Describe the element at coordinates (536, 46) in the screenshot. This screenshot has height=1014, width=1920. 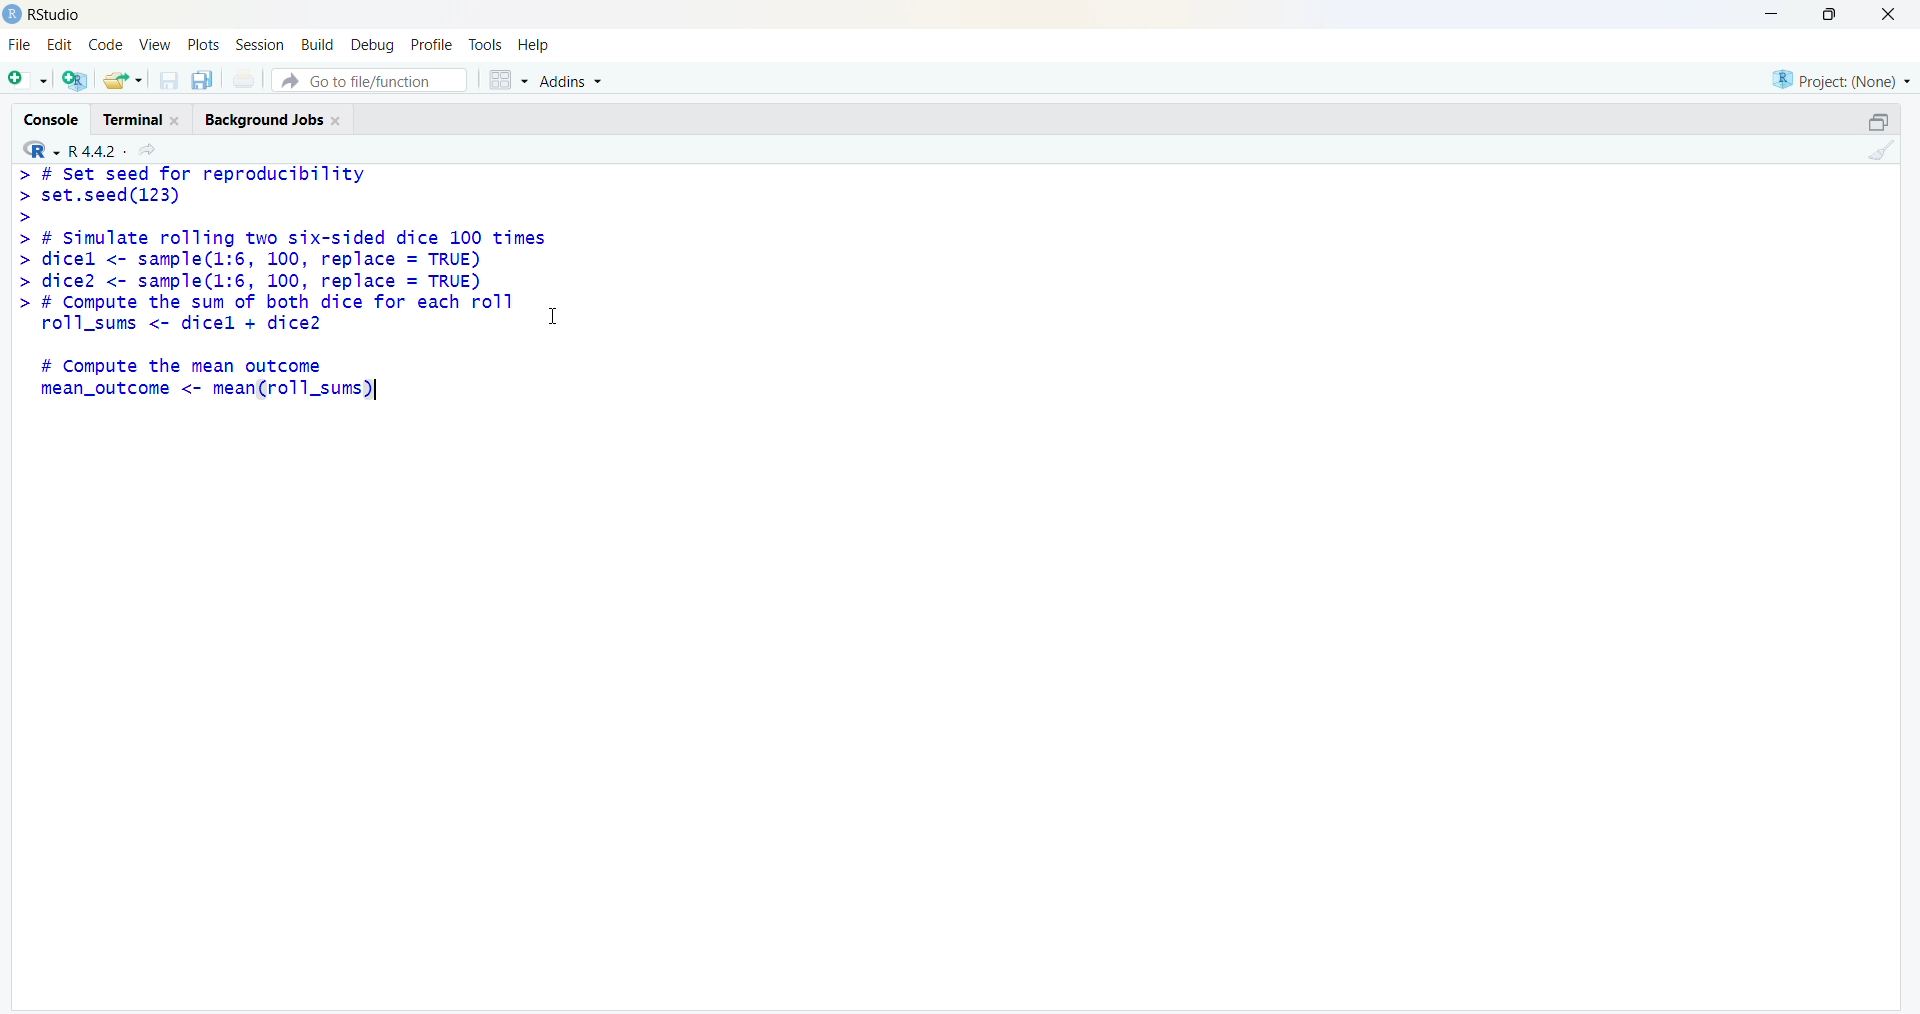
I see `help` at that location.